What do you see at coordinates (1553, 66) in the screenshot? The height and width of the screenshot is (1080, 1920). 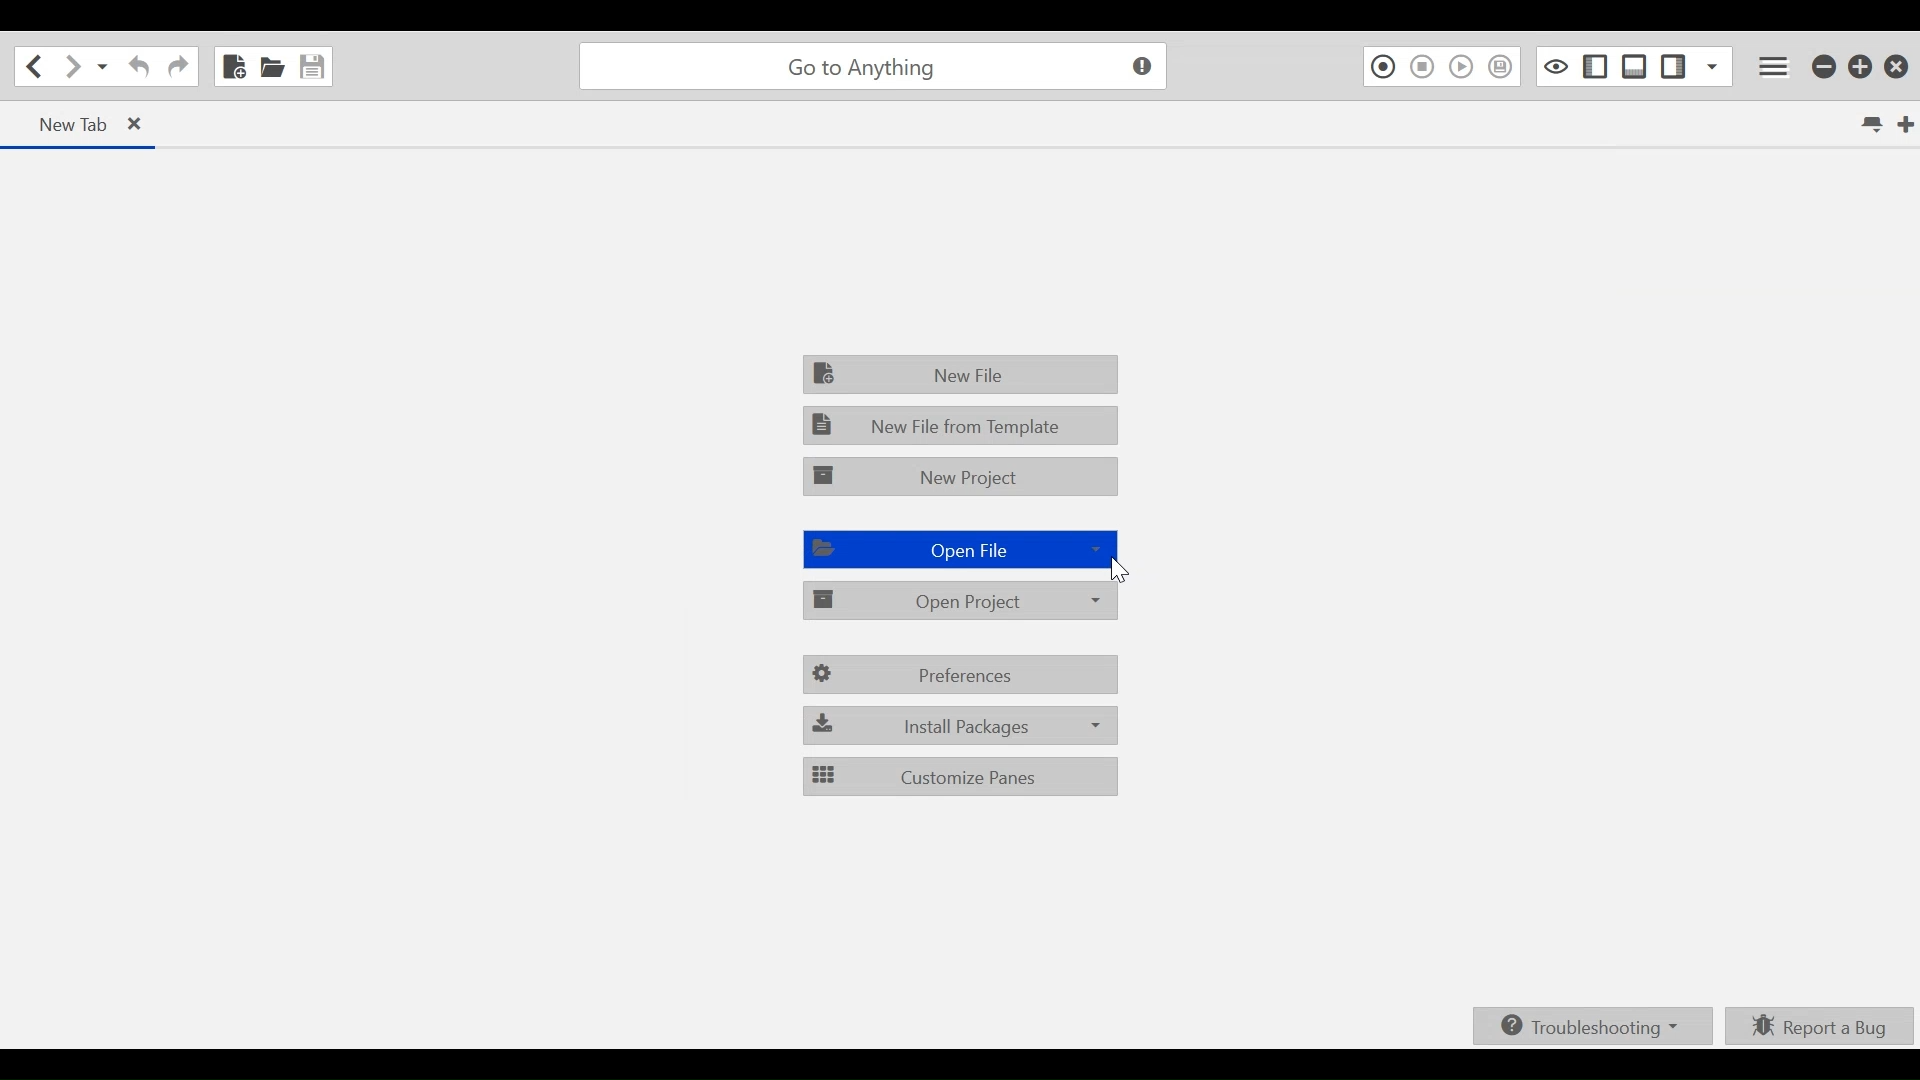 I see `Toggle Focus mode` at bounding box center [1553, 66].